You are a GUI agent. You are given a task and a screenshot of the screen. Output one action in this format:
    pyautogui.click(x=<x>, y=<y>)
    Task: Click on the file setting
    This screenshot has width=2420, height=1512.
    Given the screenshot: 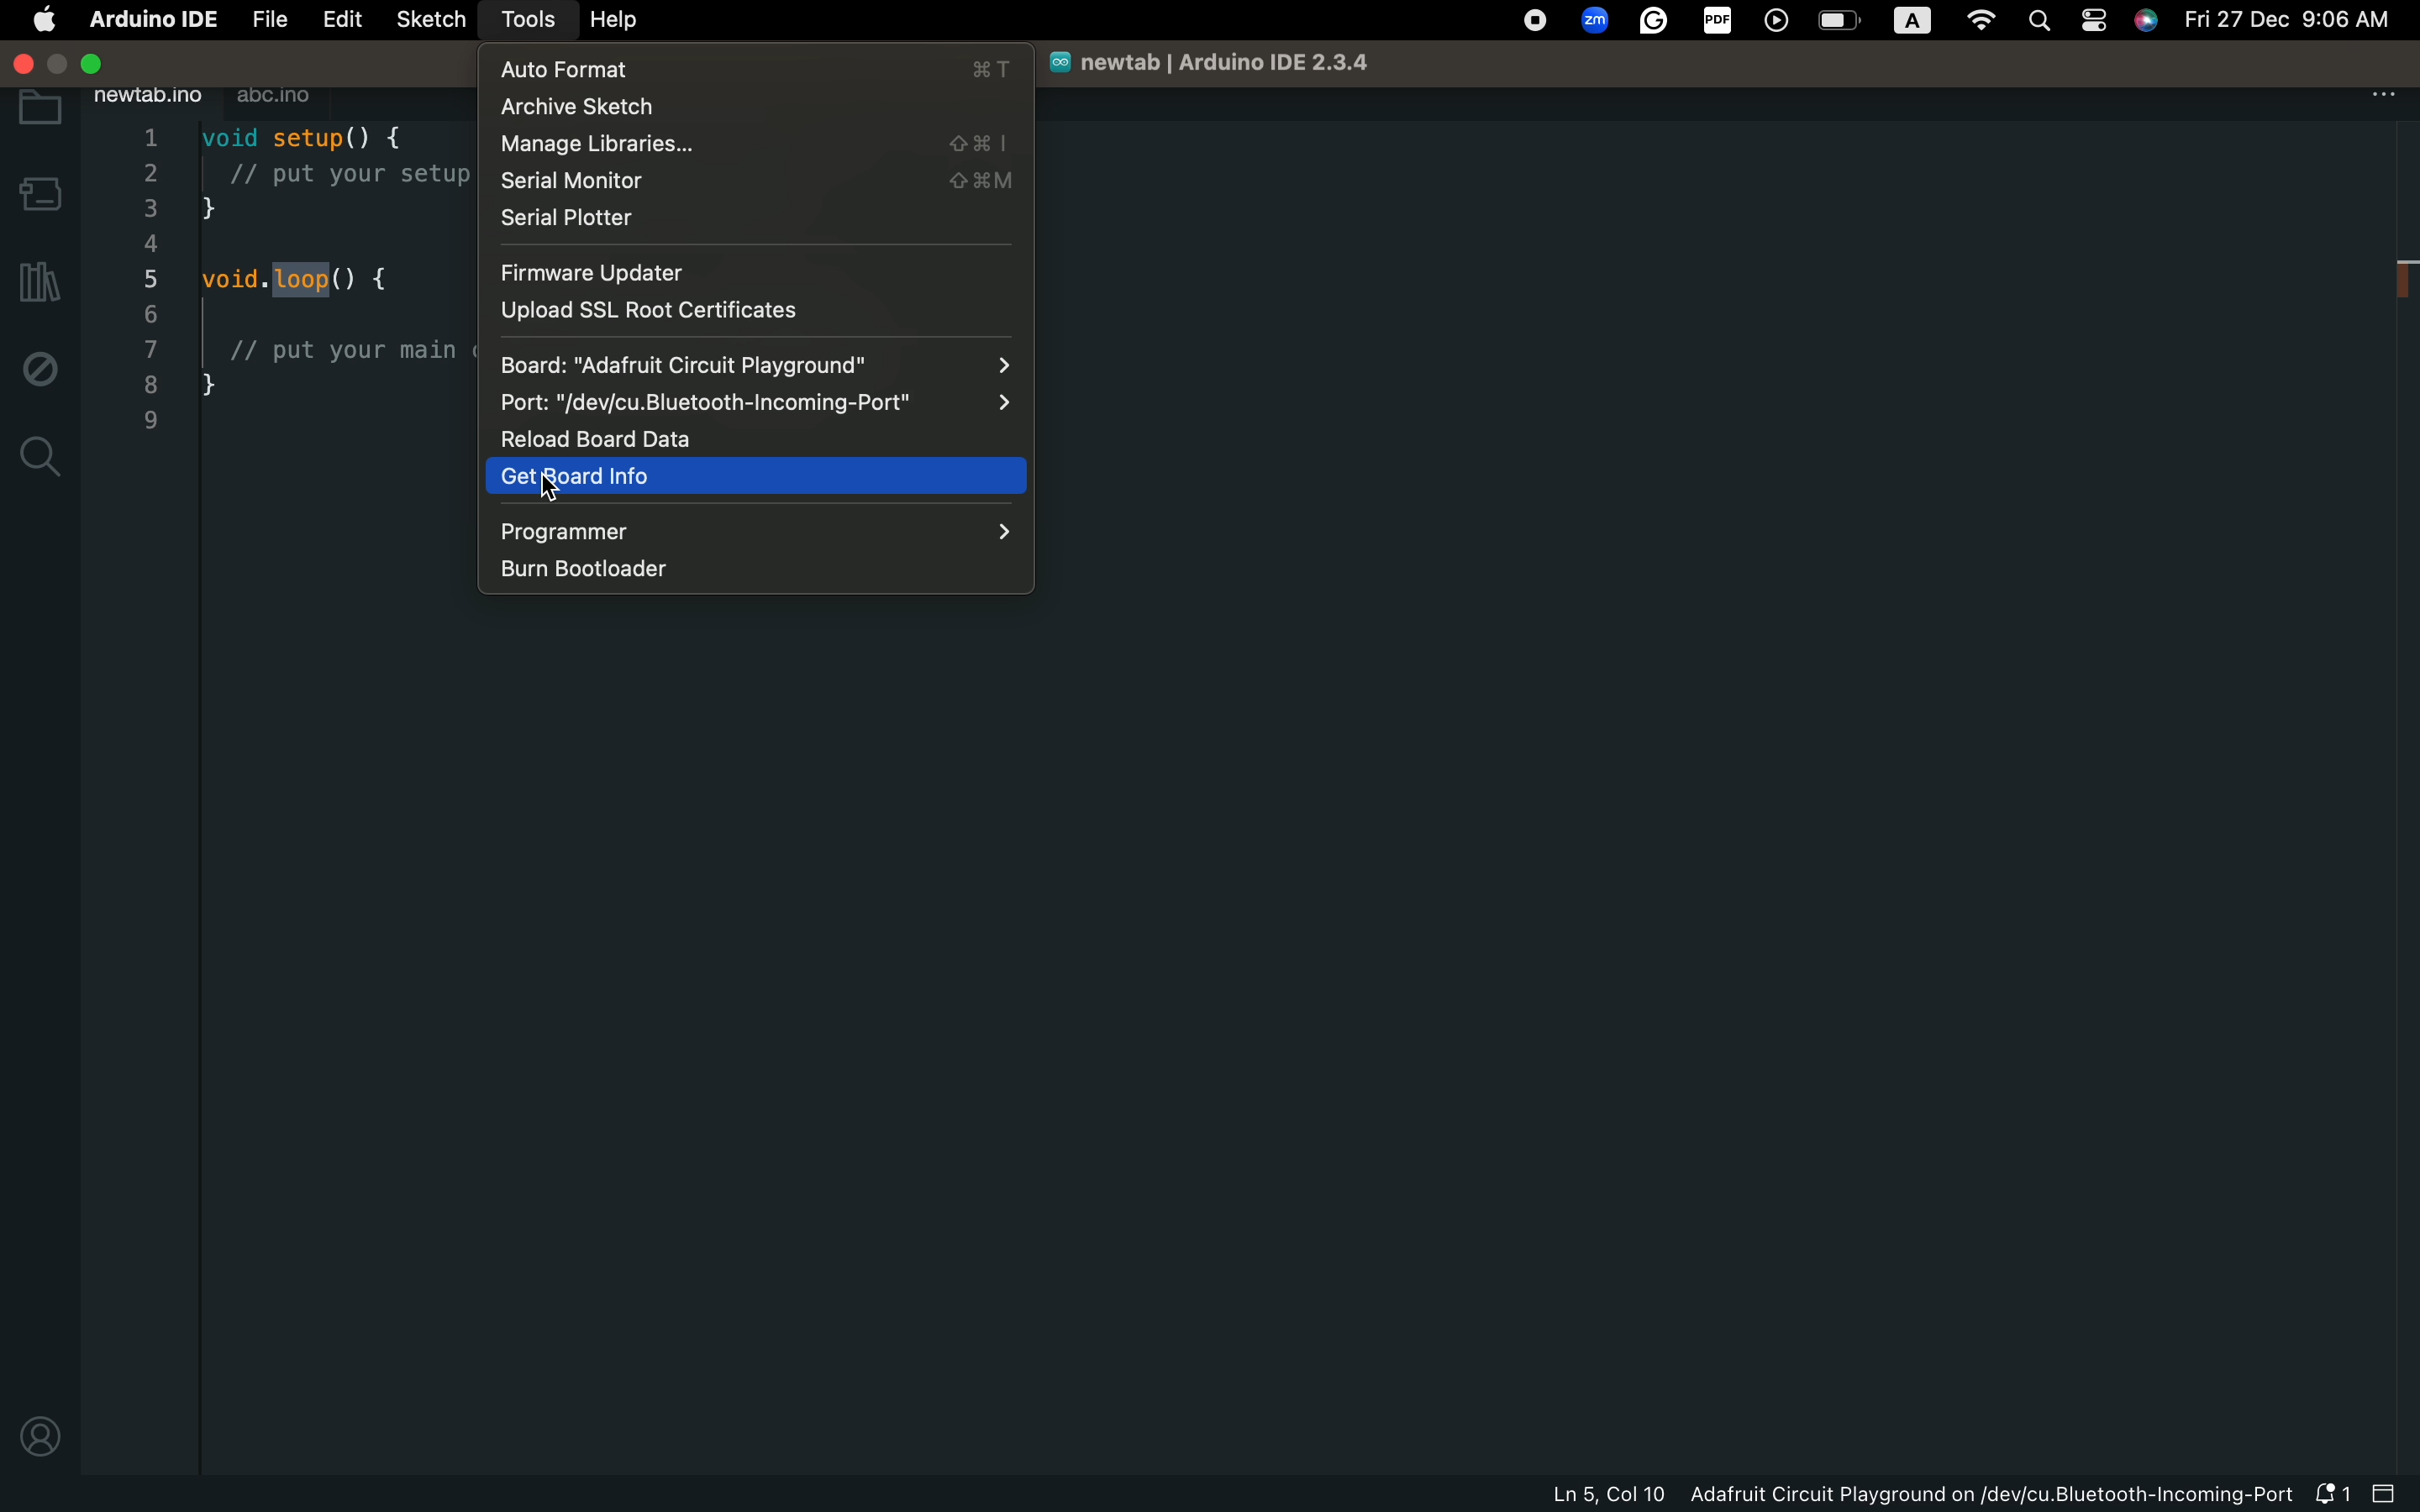 What is the action you would take?
    pyautogui.click(x=2377, y=94)
    